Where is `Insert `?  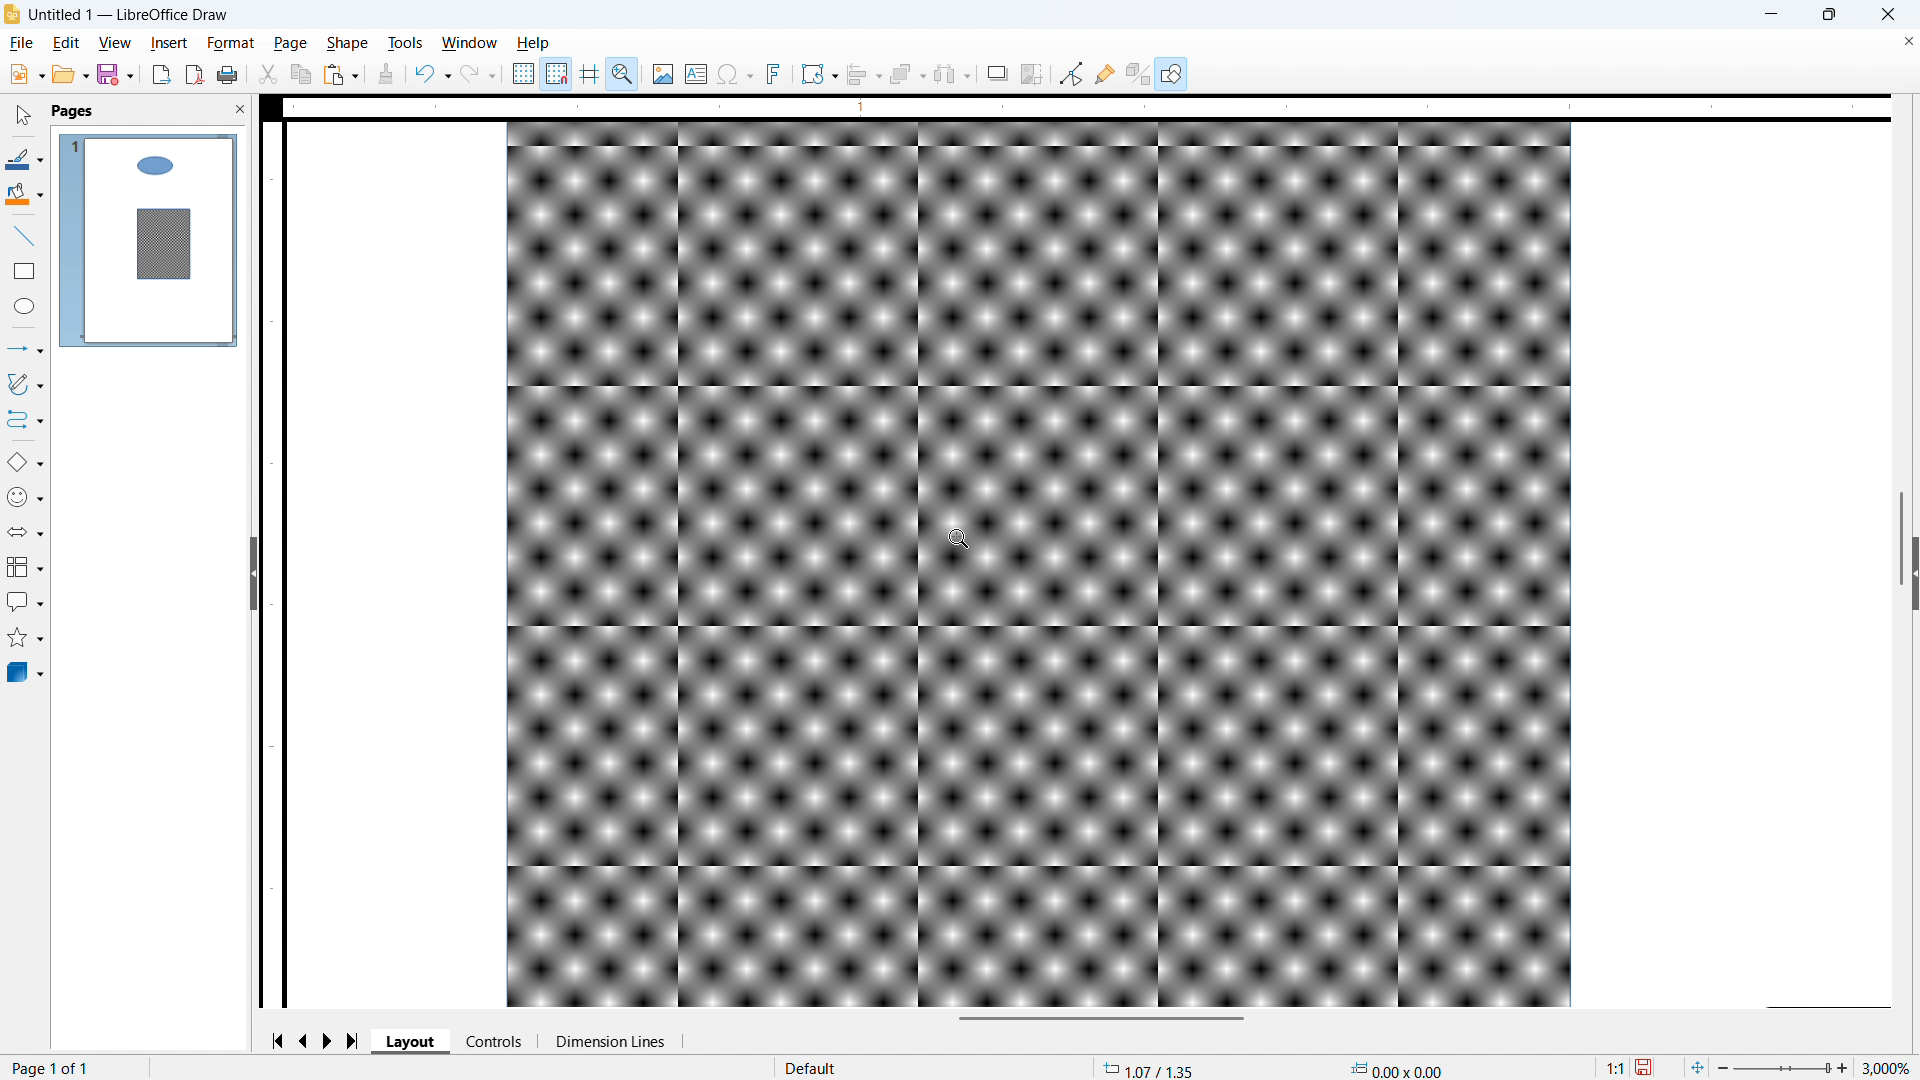 Insert  is located at coordinates (169, 44).